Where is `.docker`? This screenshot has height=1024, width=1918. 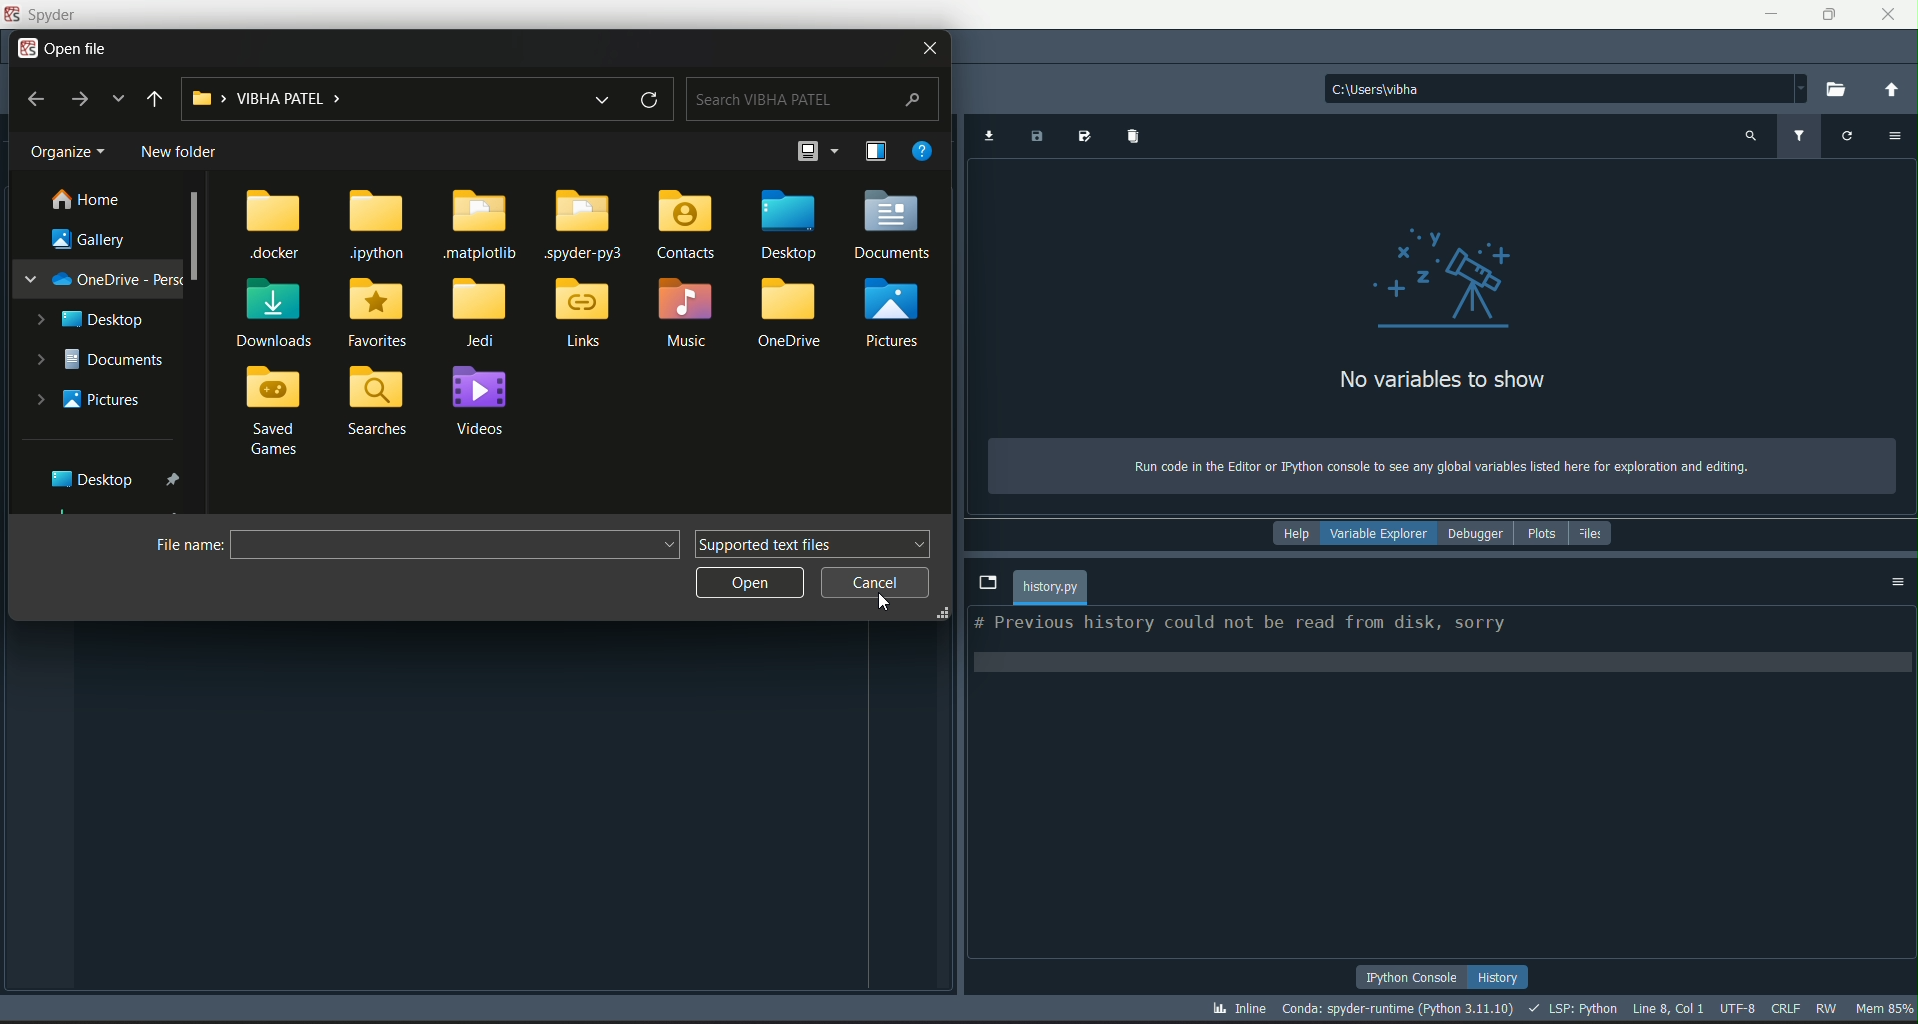 .docker is located at coordinates (276, 227).